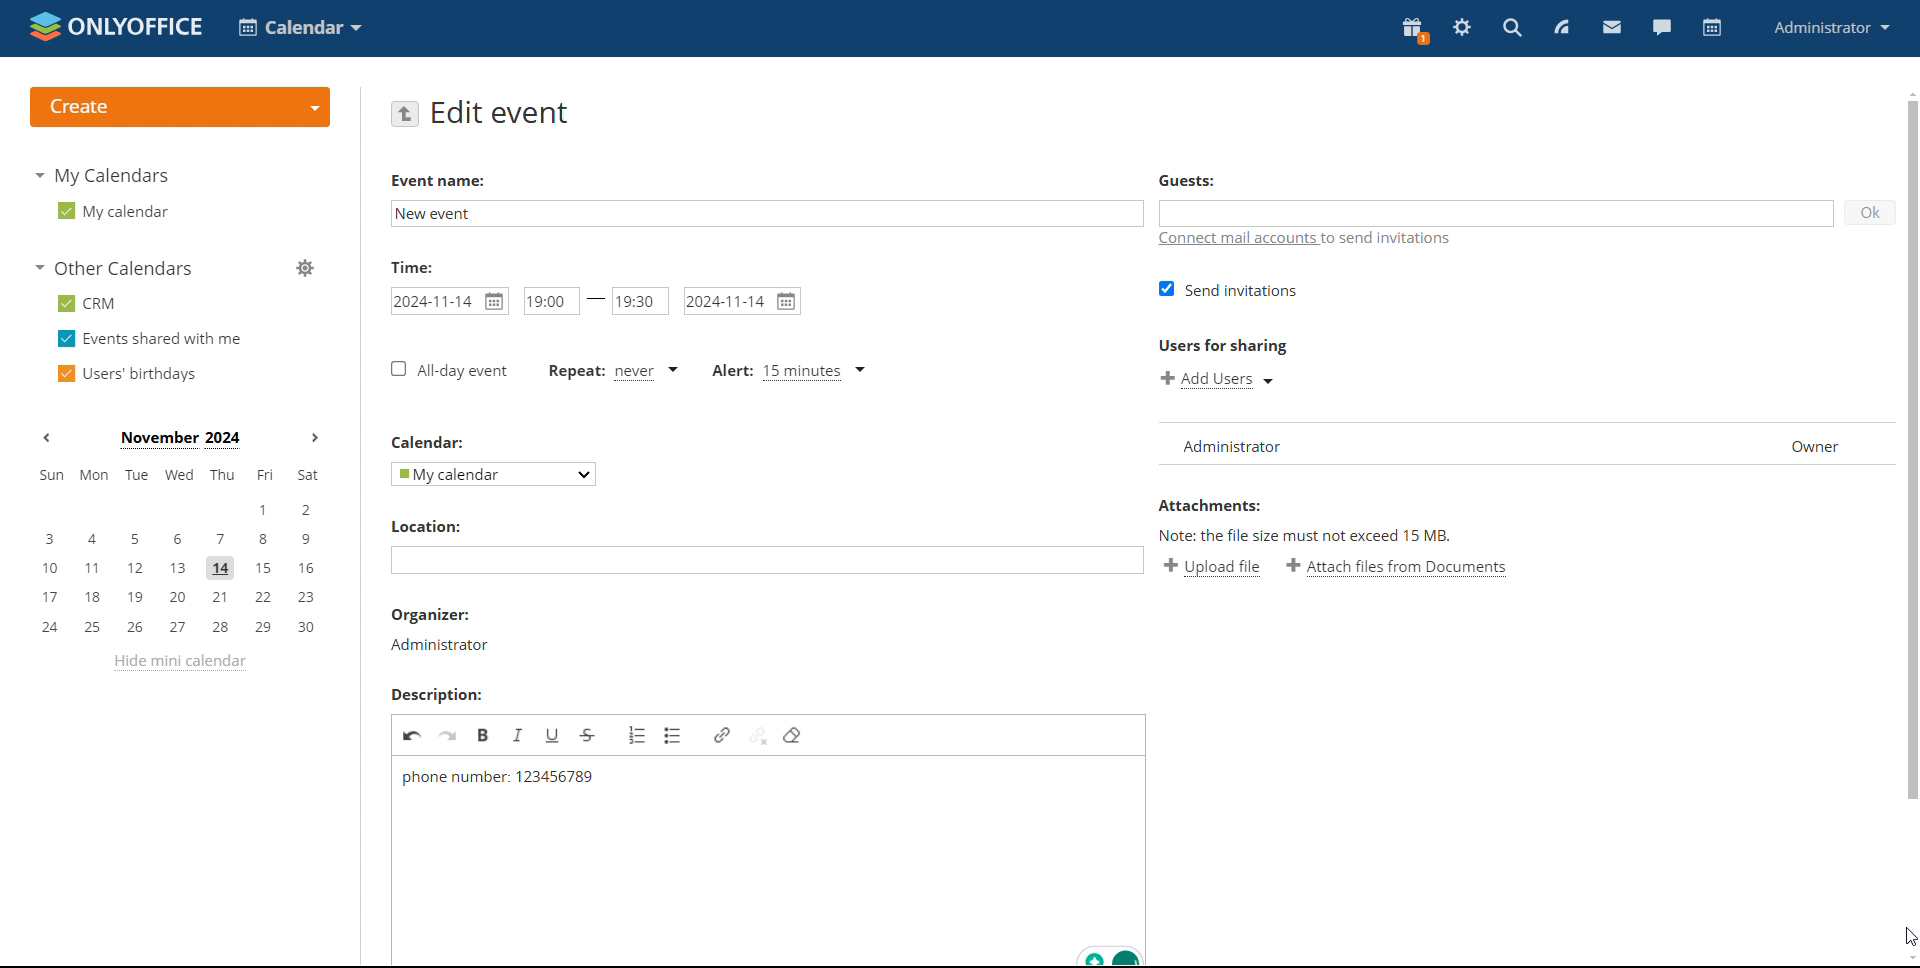 The width and height of the screenshot is (1920, 968). I want to click on event name, so click(442, 177).